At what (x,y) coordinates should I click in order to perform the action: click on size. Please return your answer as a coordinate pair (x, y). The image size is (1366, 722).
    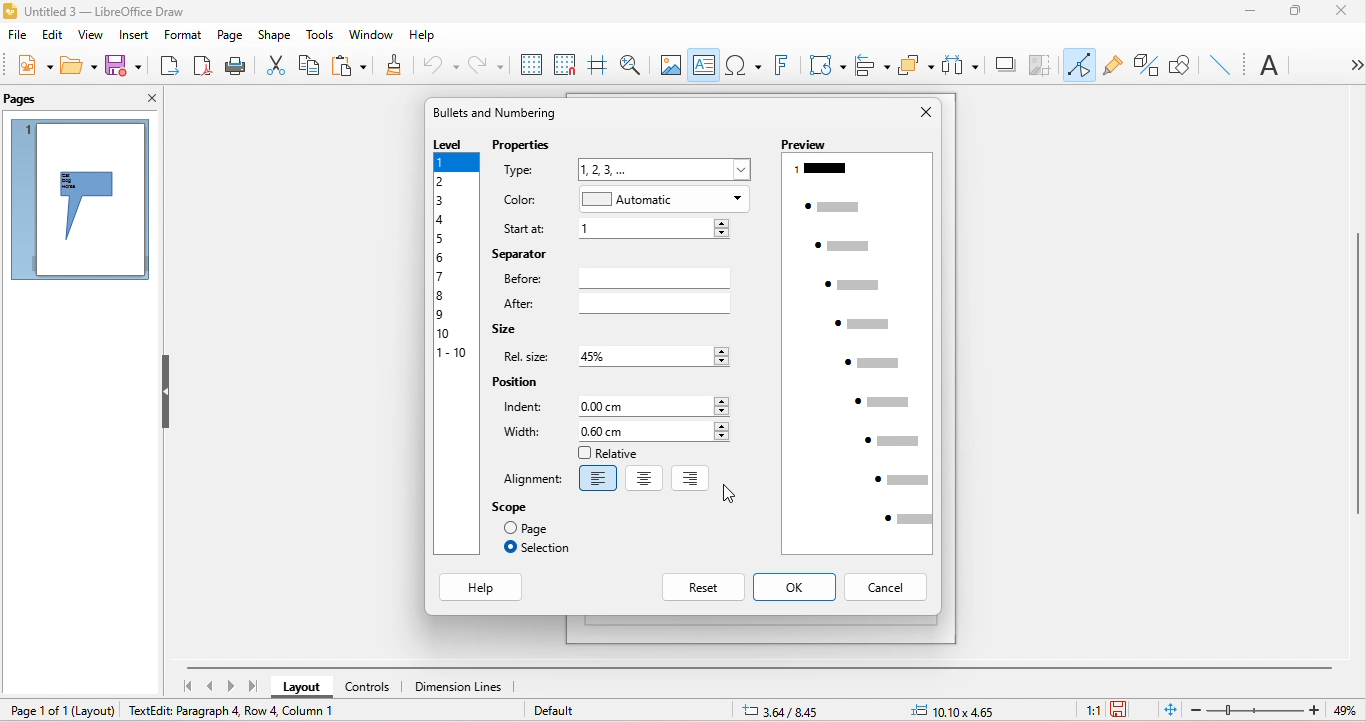
    Looking at the image, I should click on (506, 329).